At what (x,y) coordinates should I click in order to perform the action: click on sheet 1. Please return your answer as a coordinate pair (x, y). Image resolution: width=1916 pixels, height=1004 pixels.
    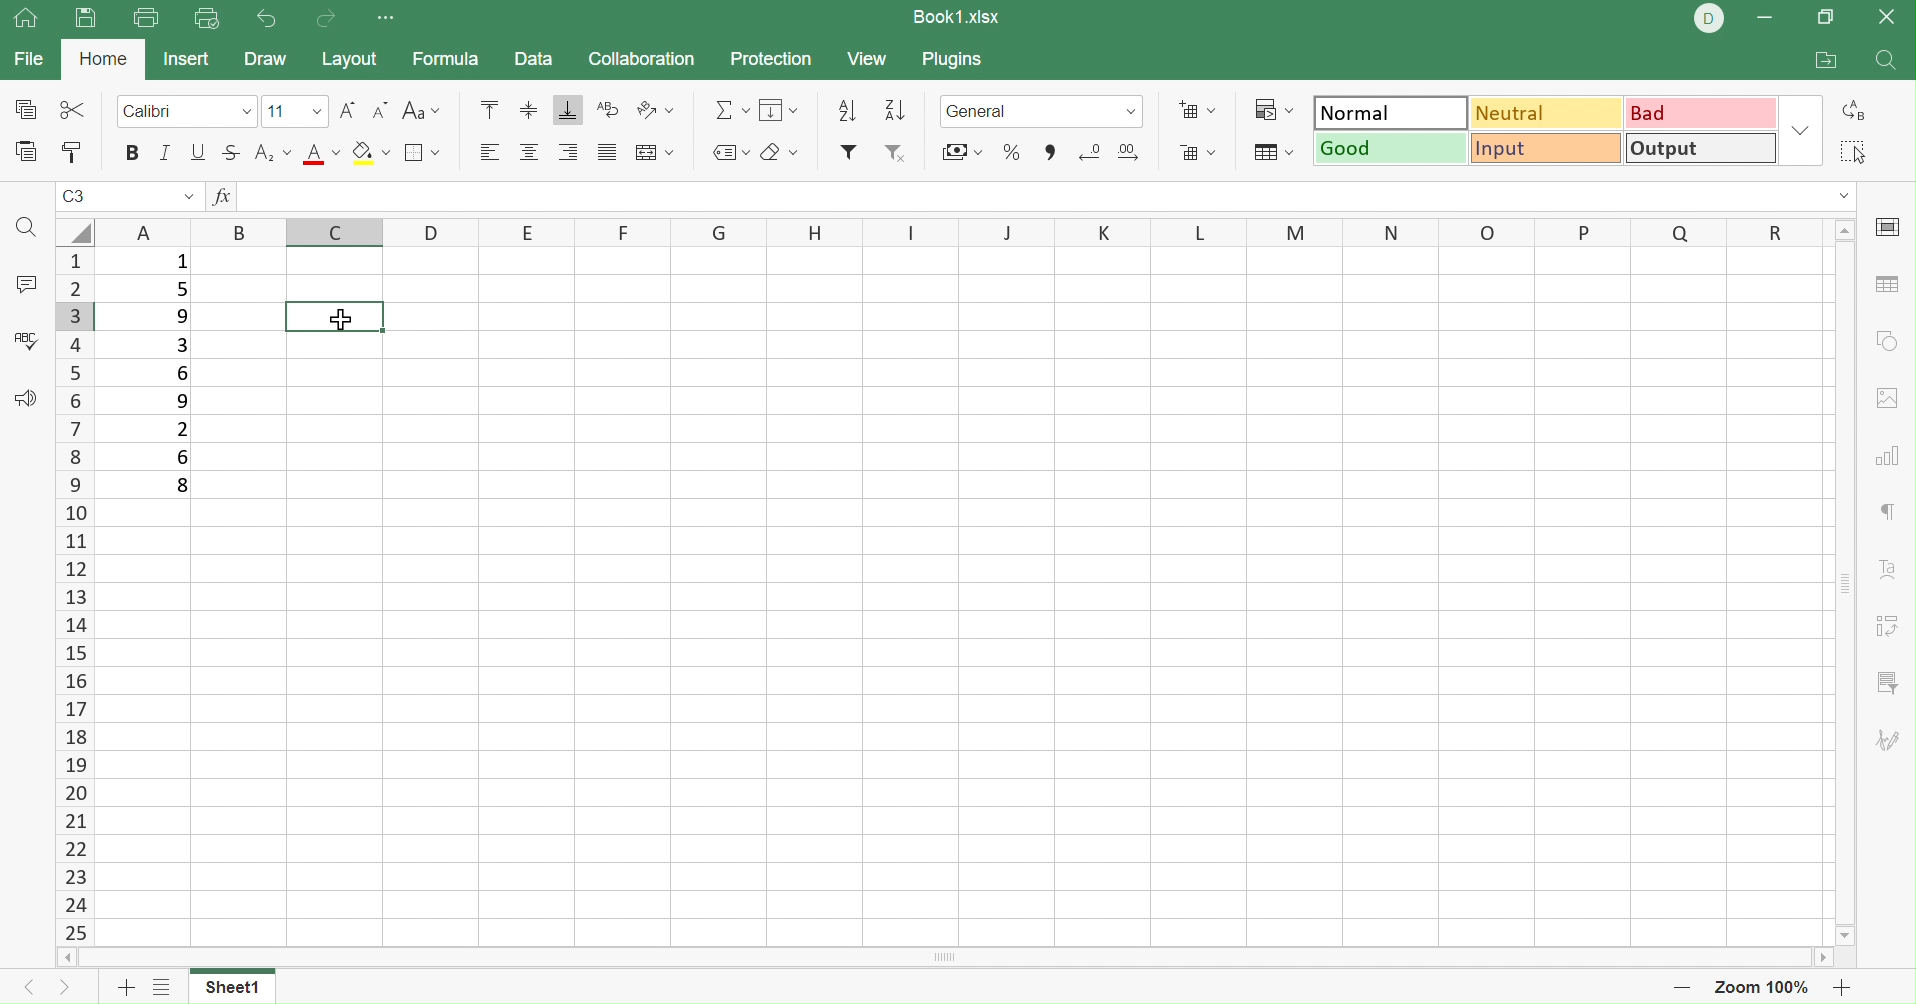
    Looking at the image, I should click on (226, 986).